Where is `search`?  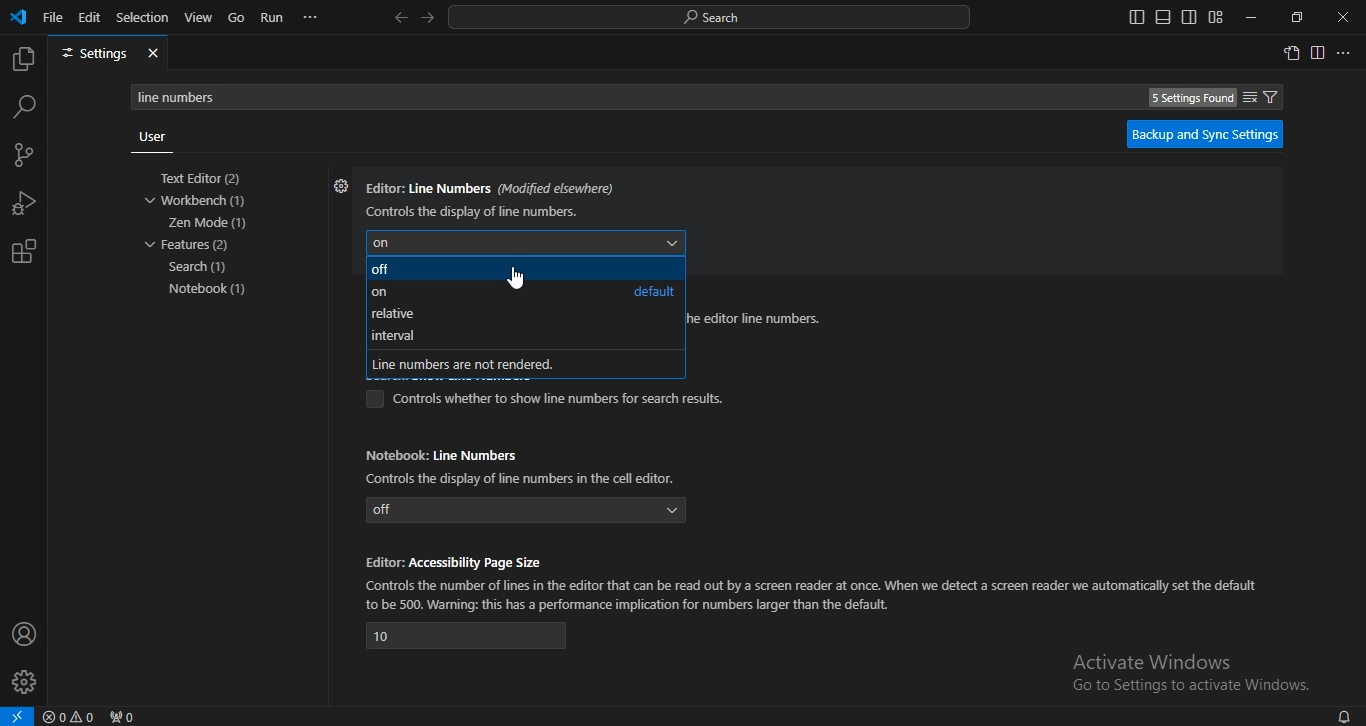
search is located at coordinates (25, 106).